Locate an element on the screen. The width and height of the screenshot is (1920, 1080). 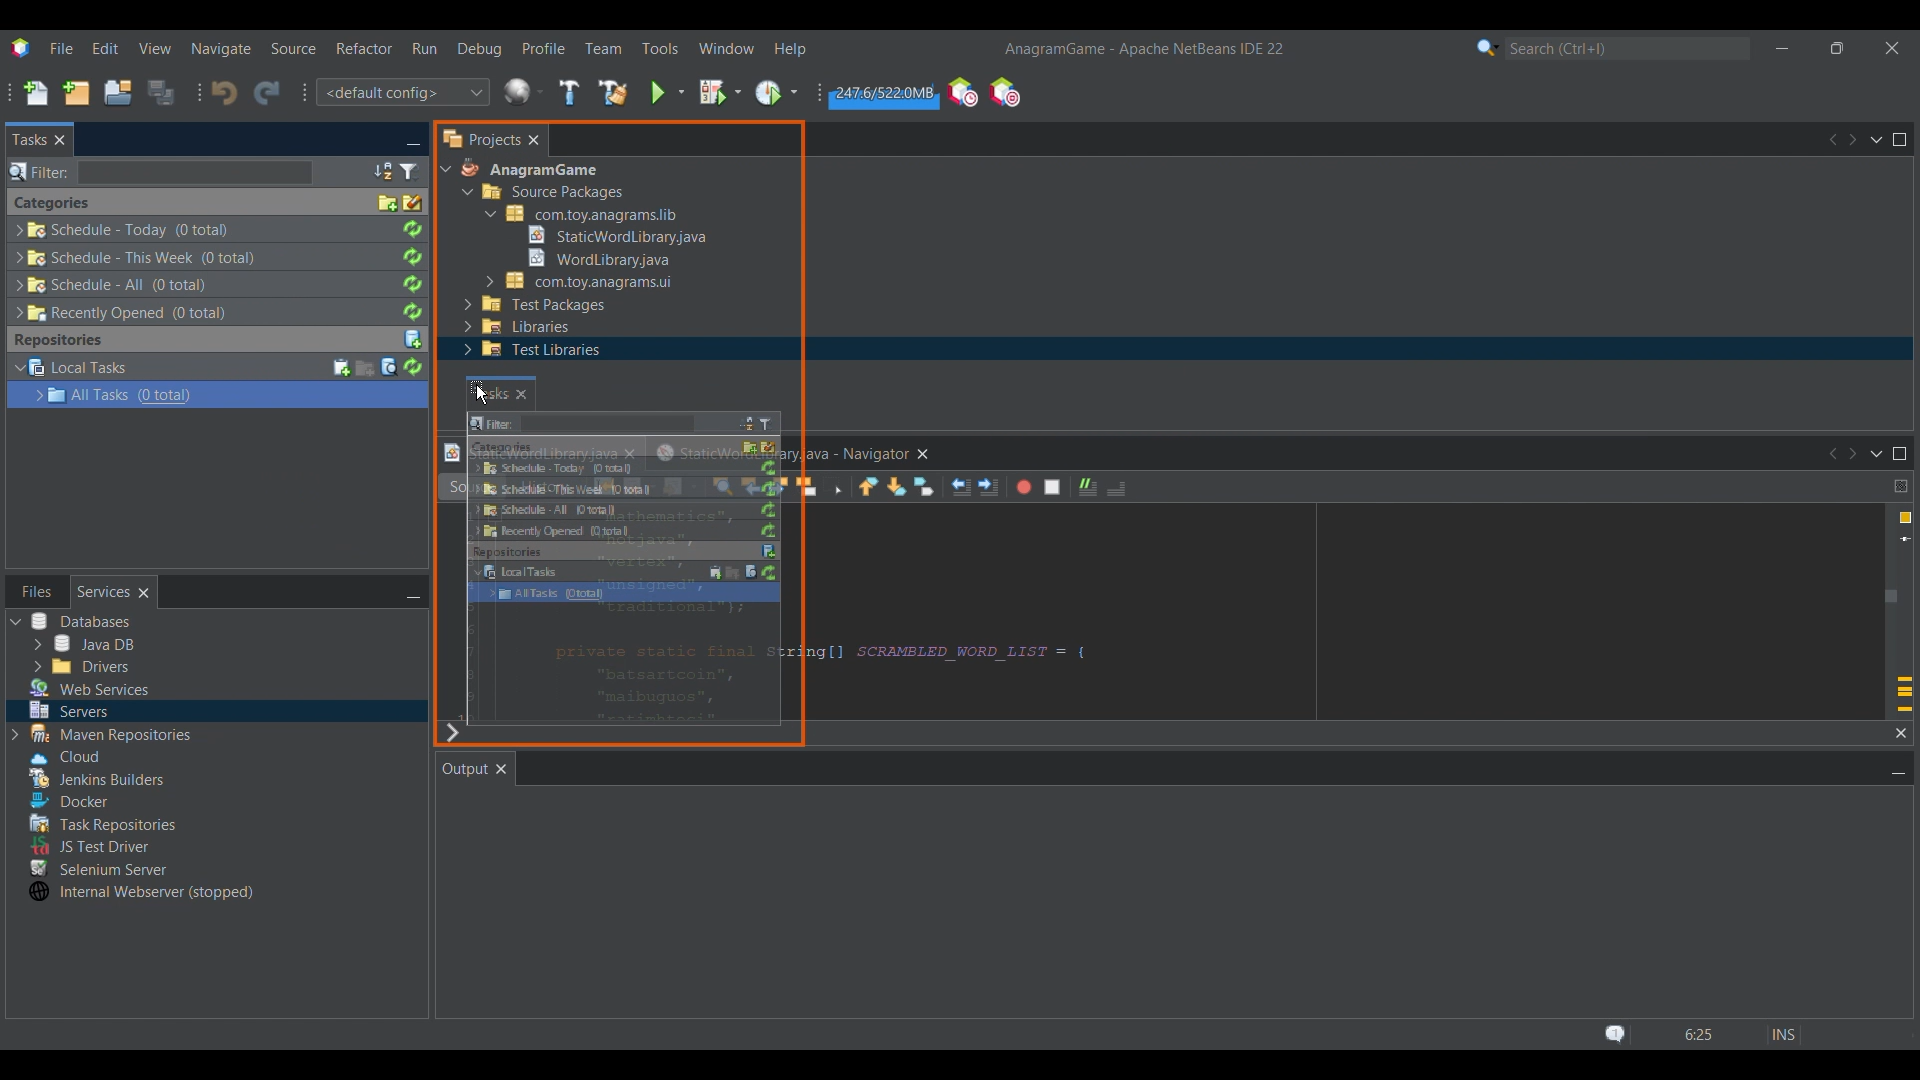
Edit menu is located at coordinates (105, 48).